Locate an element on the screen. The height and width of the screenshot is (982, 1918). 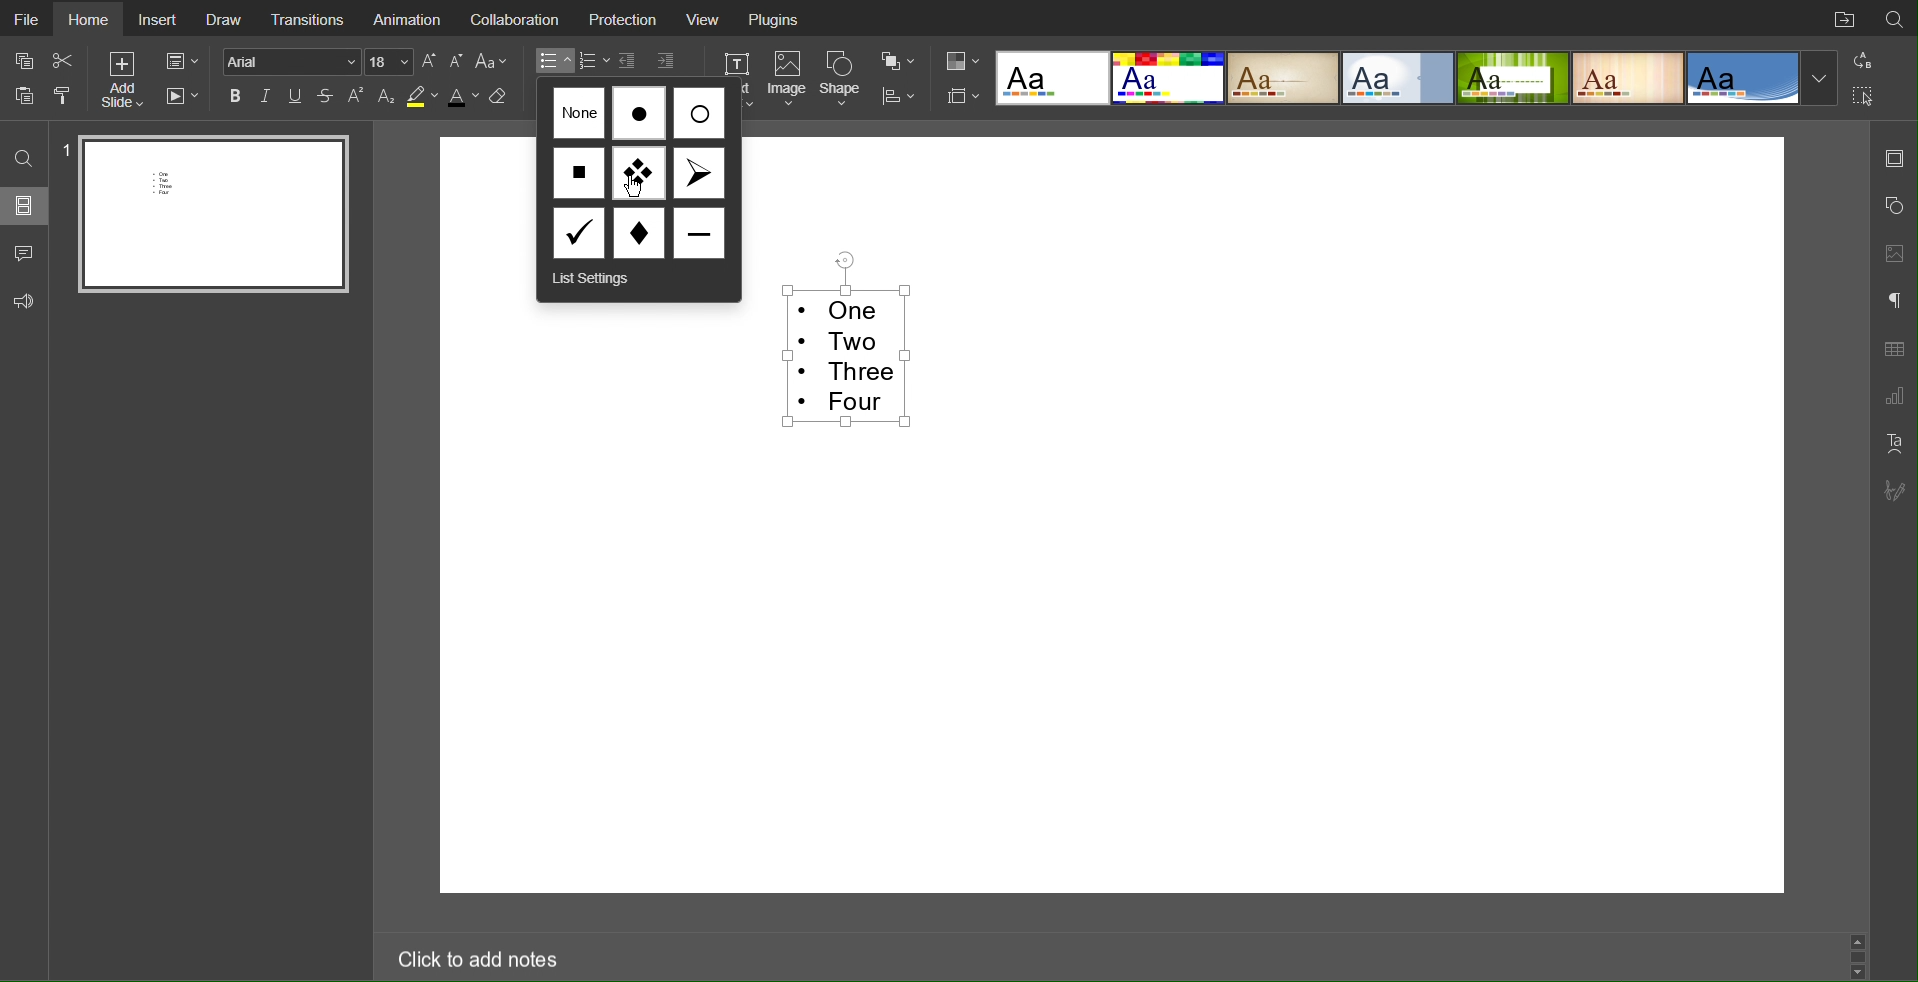
Image Settings is located at coordinates (1892, 253).